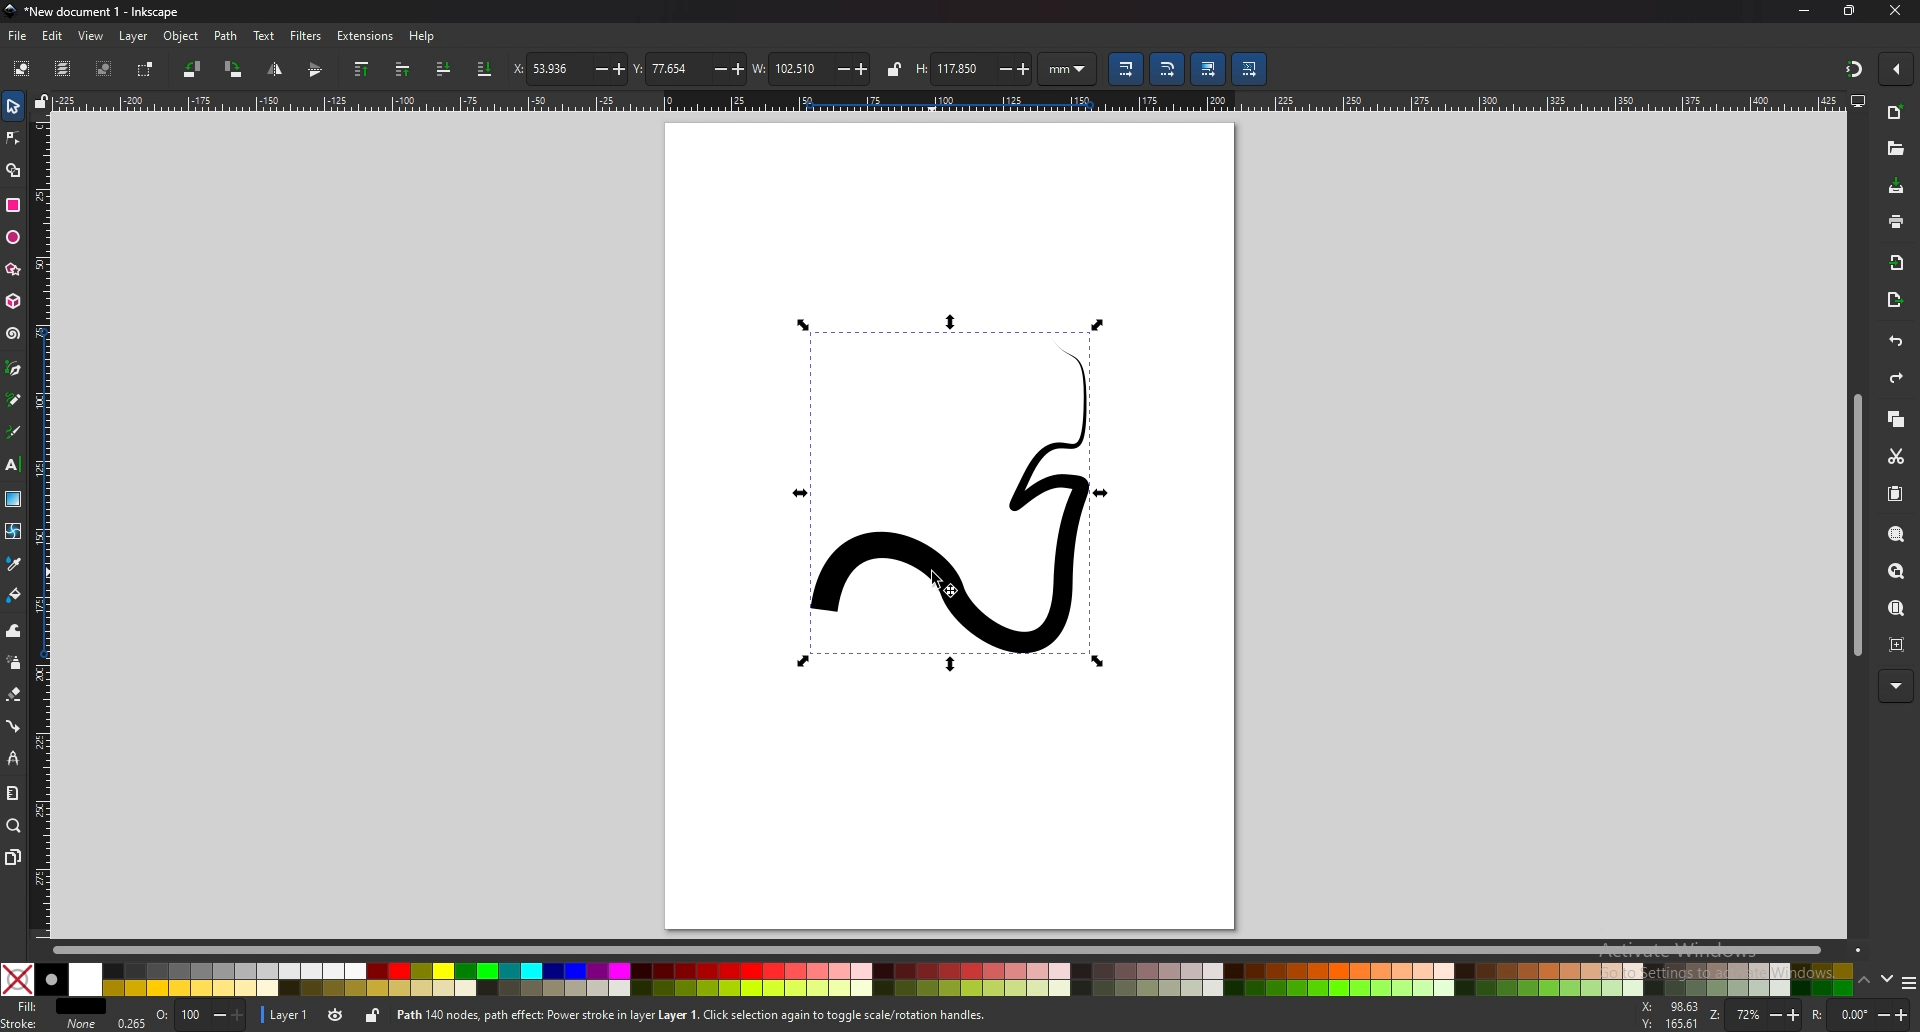  I want to click on move gradient, so click(1207, 69).